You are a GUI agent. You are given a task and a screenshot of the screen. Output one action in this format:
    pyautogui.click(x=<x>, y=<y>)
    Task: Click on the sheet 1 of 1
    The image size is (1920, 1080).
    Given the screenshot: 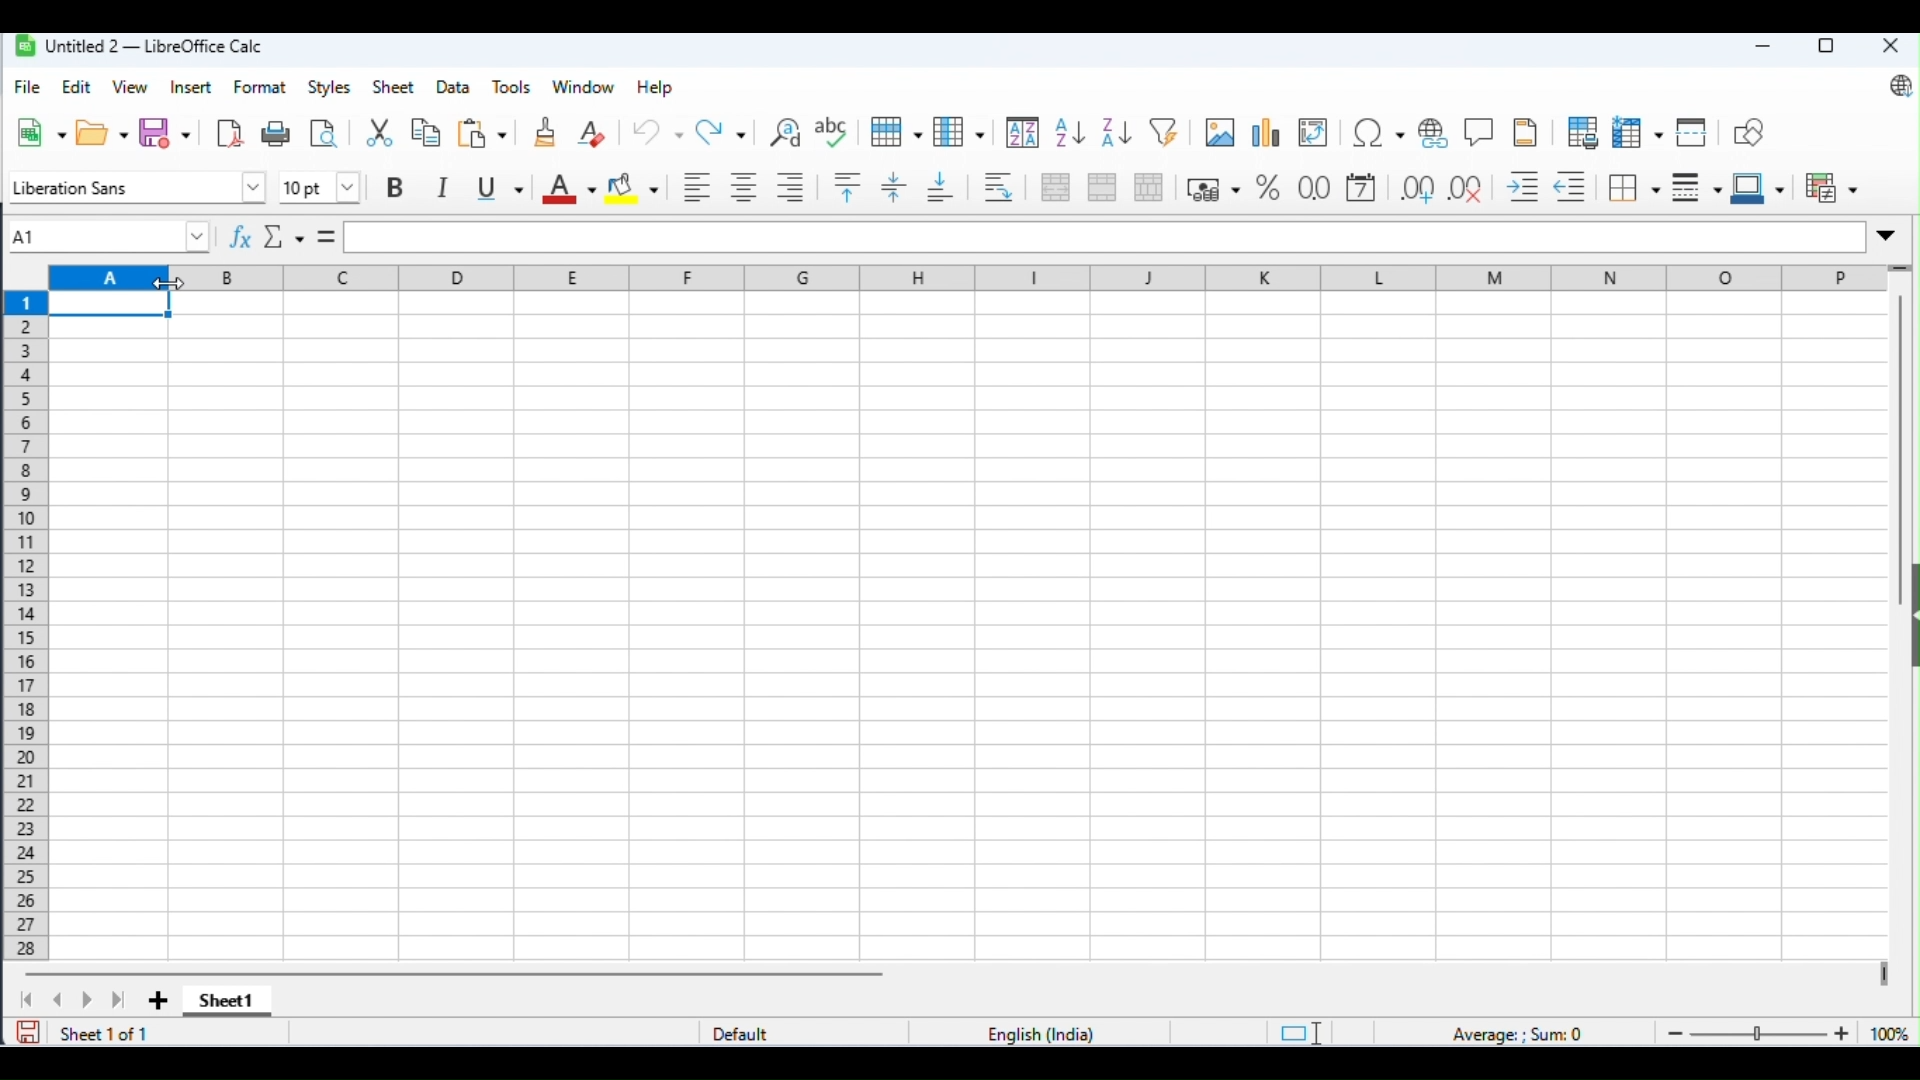 What is the action you would take?
    pyautogui.click(x=104, y=1033)
    